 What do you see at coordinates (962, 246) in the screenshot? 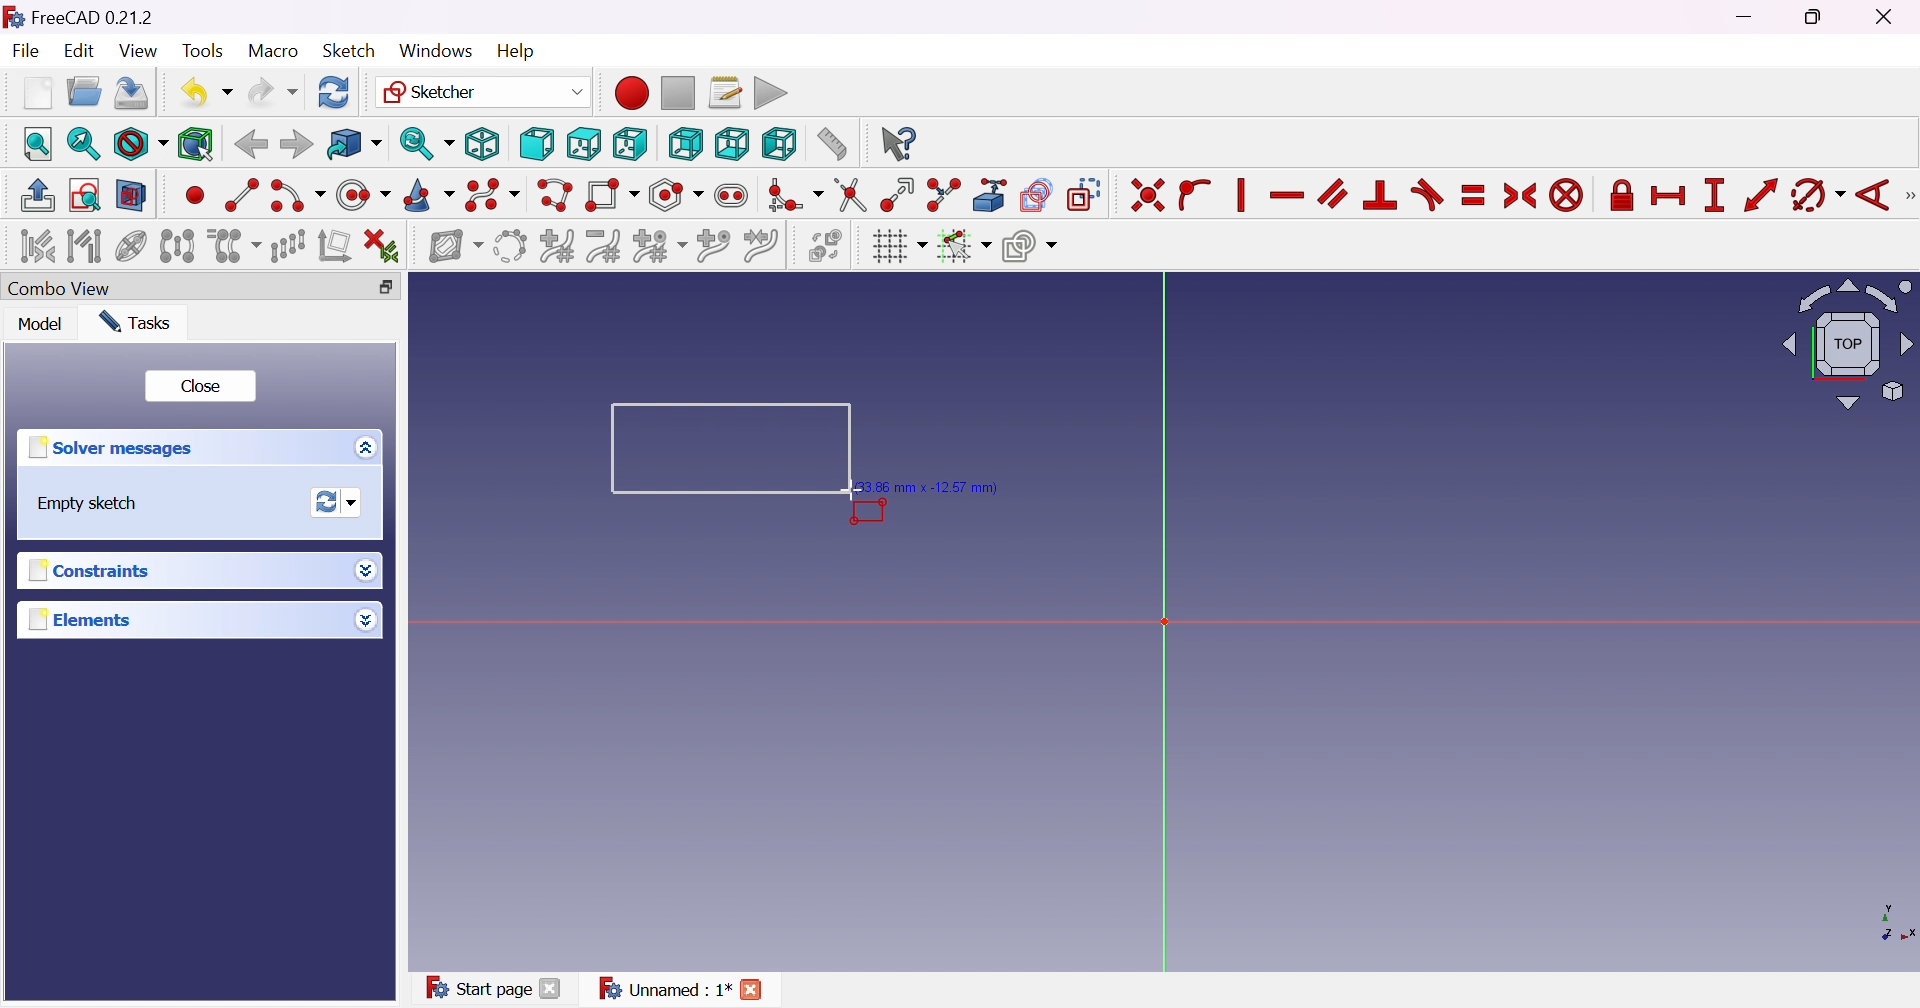
I see `Toggle snap` at bounding box center [962, 246].